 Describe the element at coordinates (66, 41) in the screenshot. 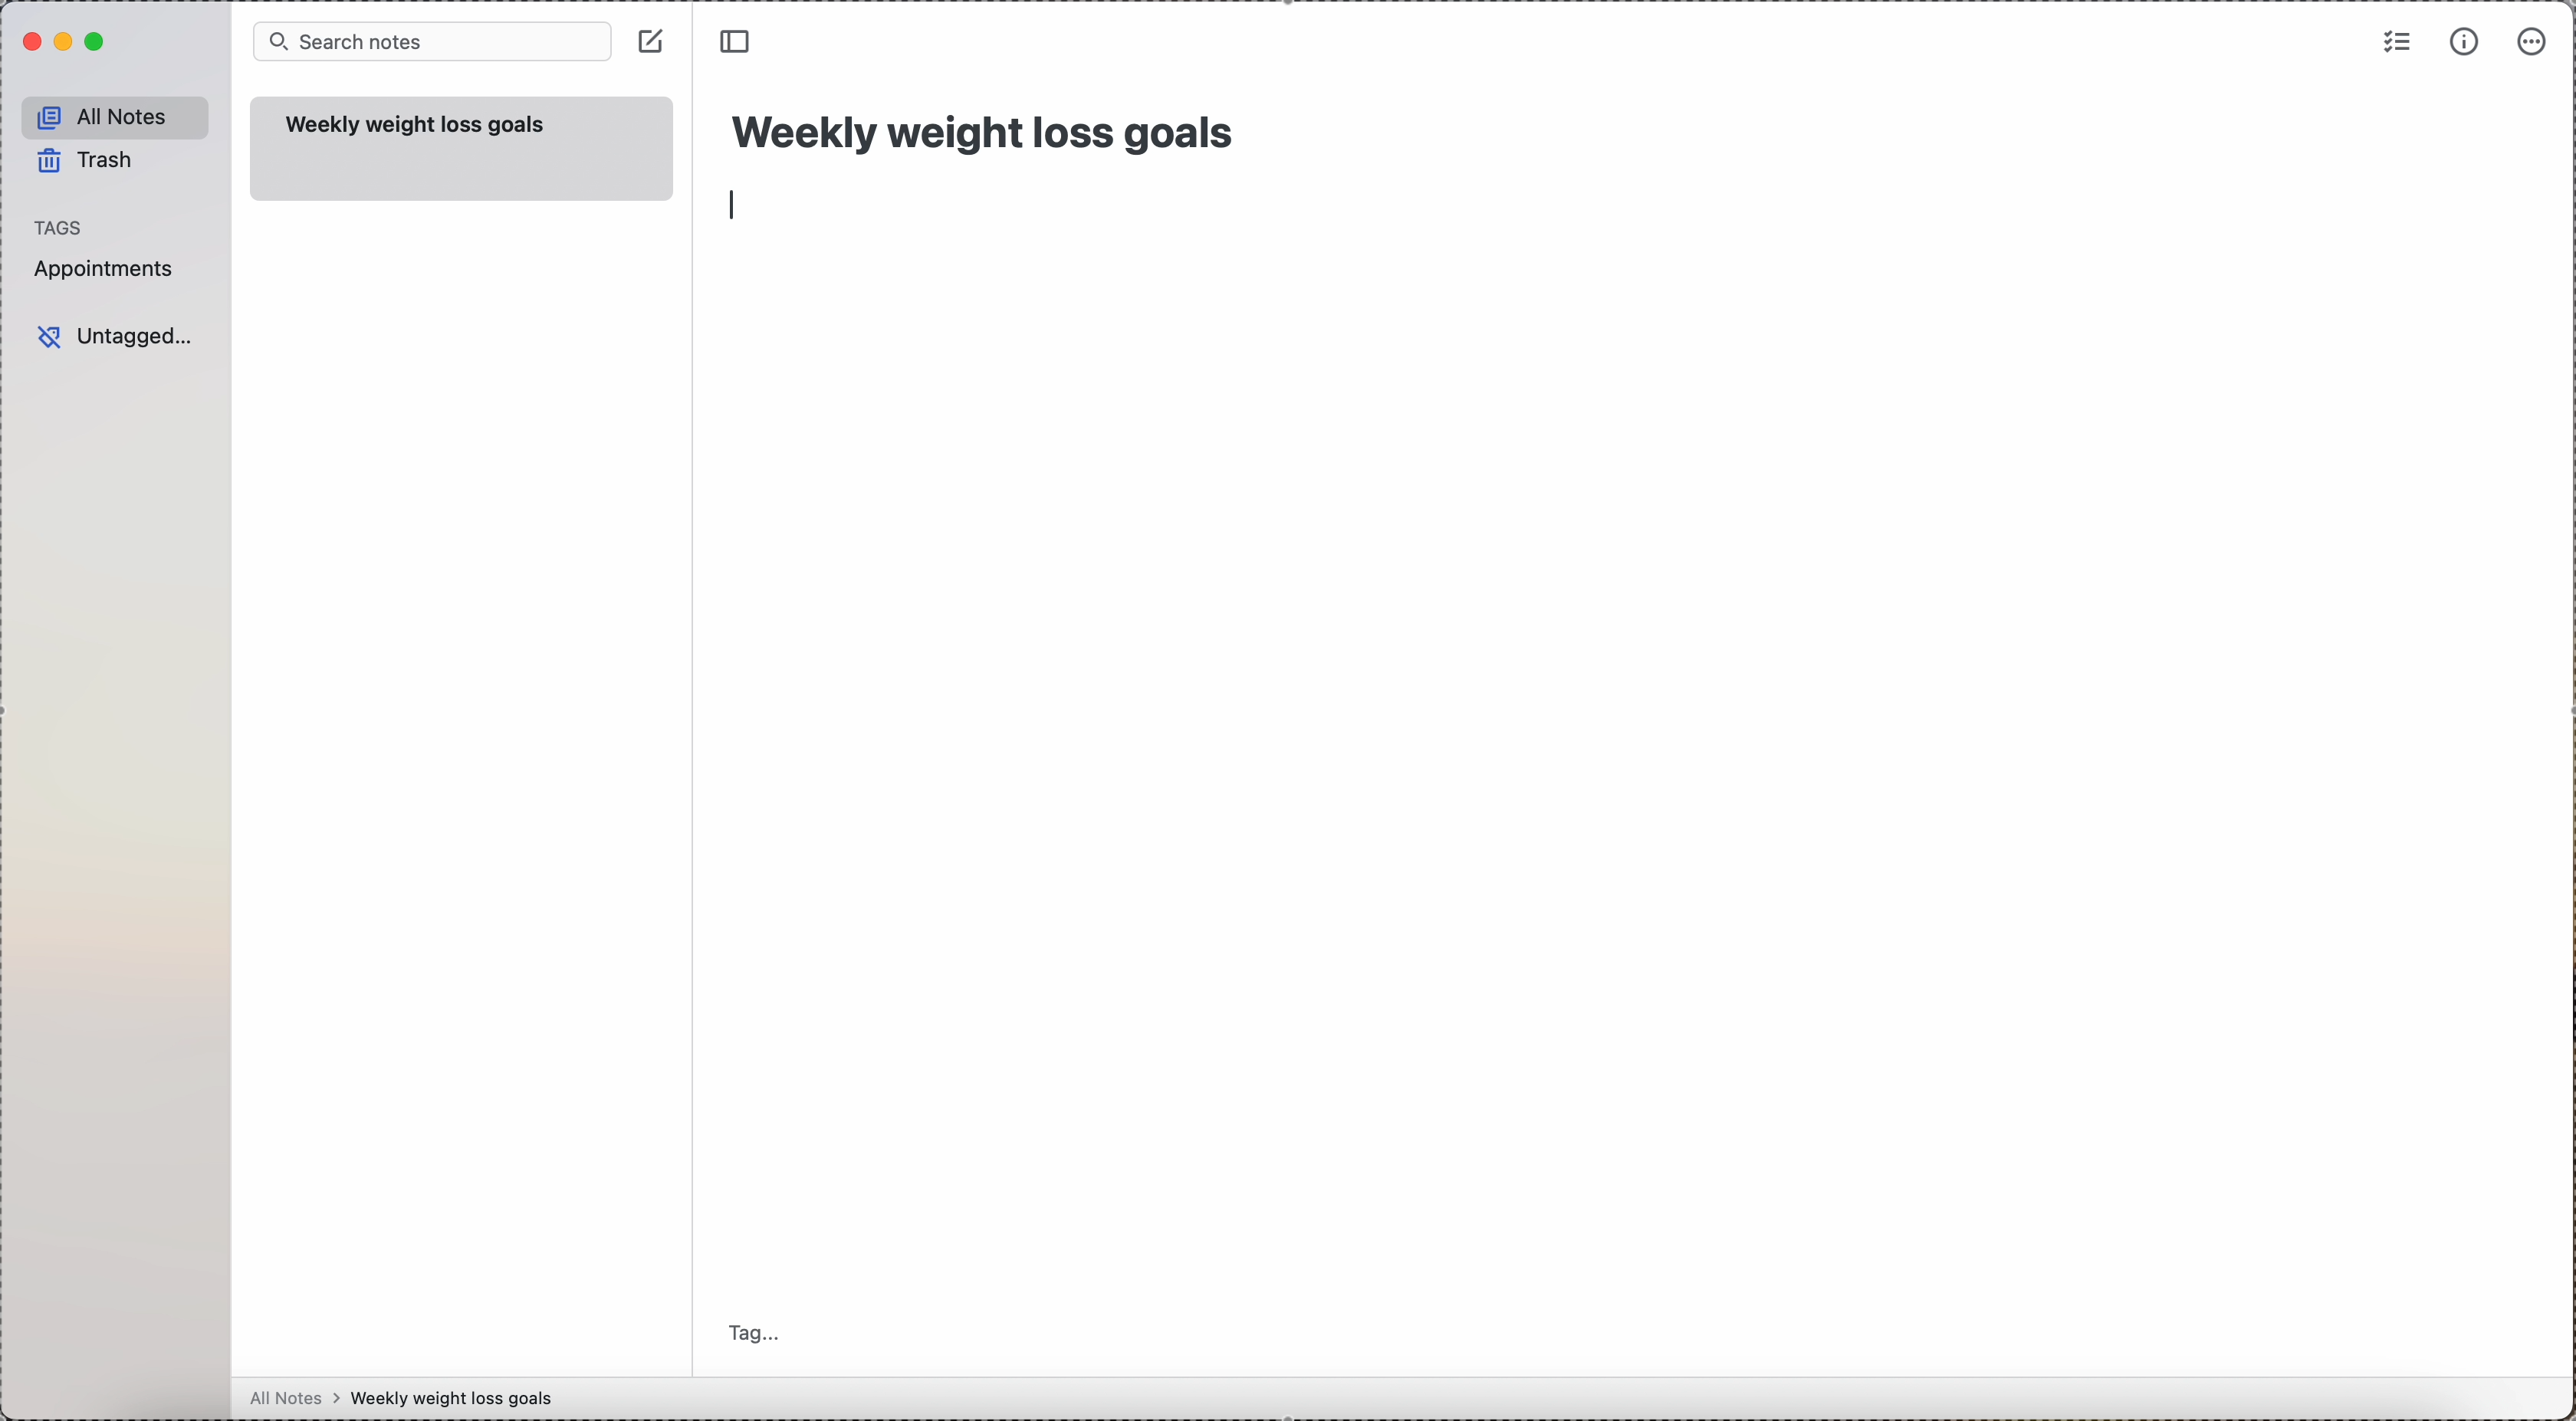

I see `minimize Simplenote` at that location.